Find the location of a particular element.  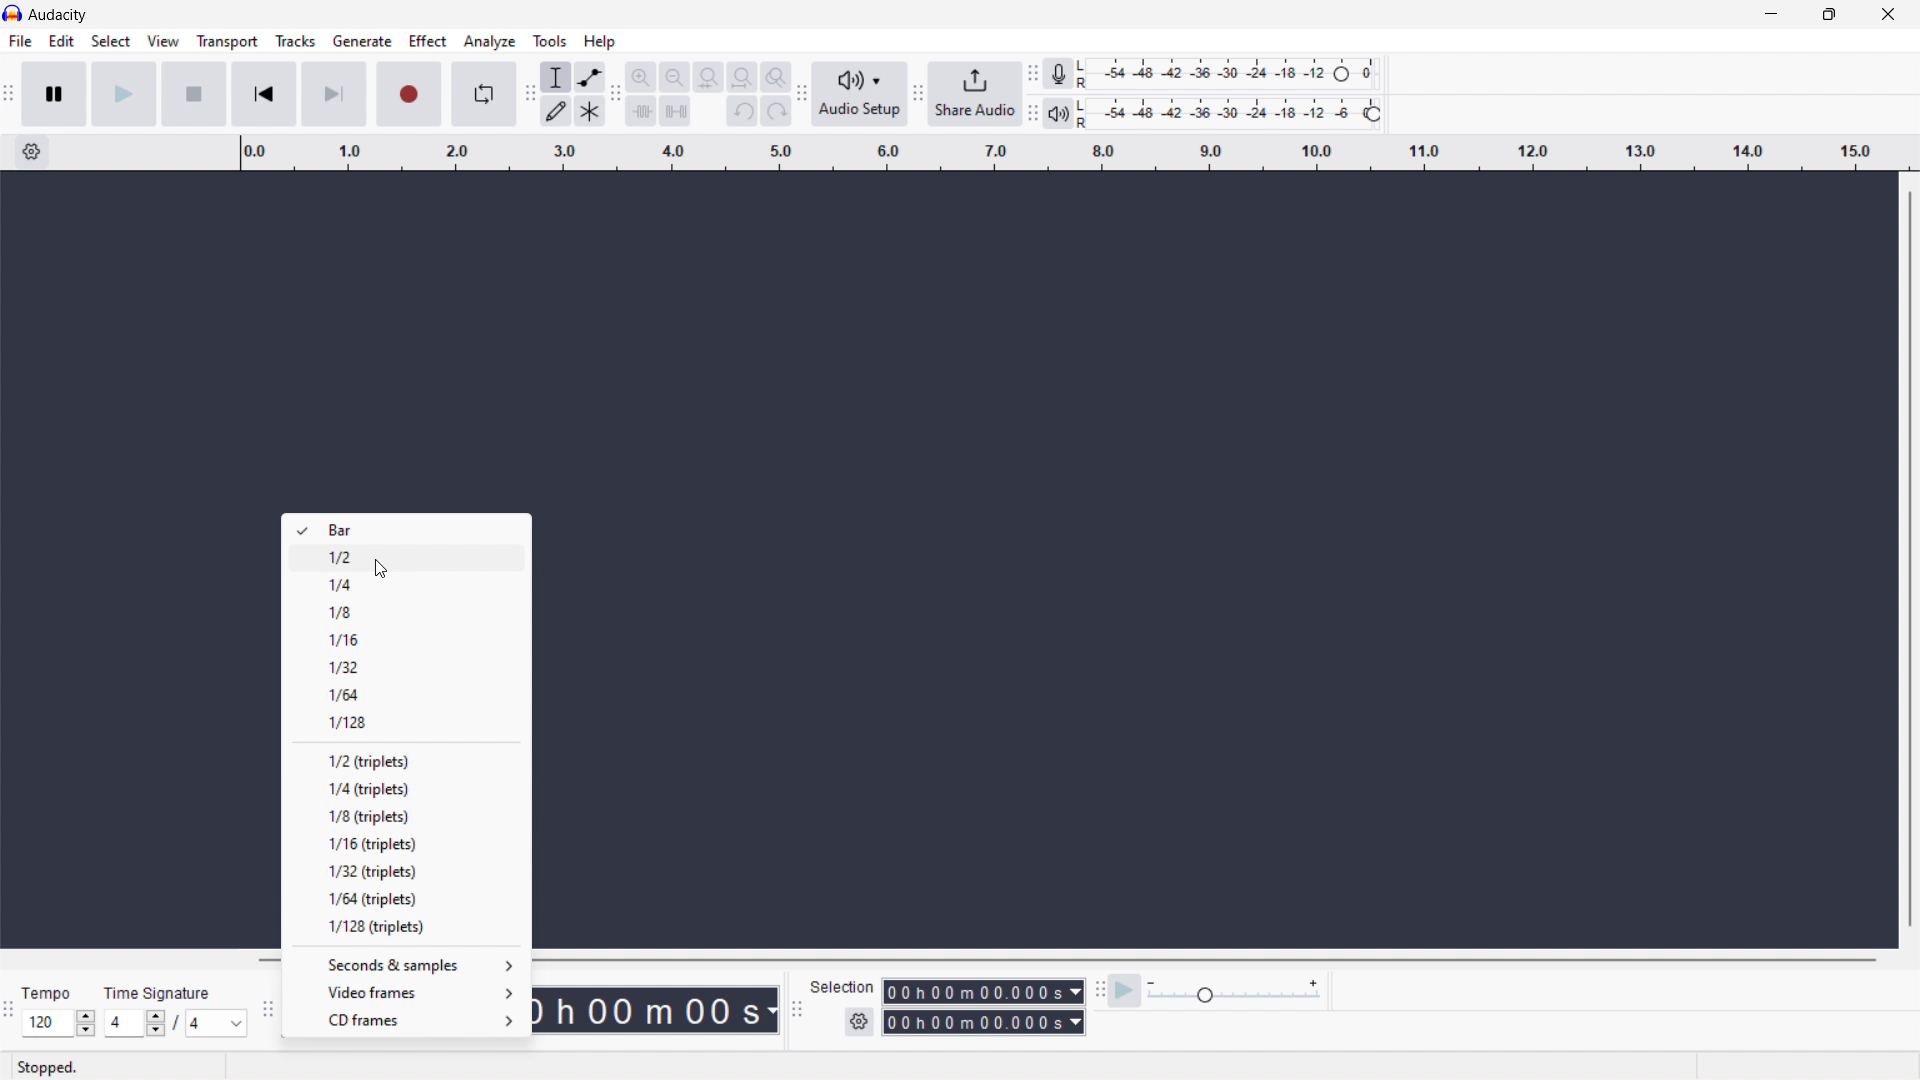

Tempo is located at coordinates (52, 995).